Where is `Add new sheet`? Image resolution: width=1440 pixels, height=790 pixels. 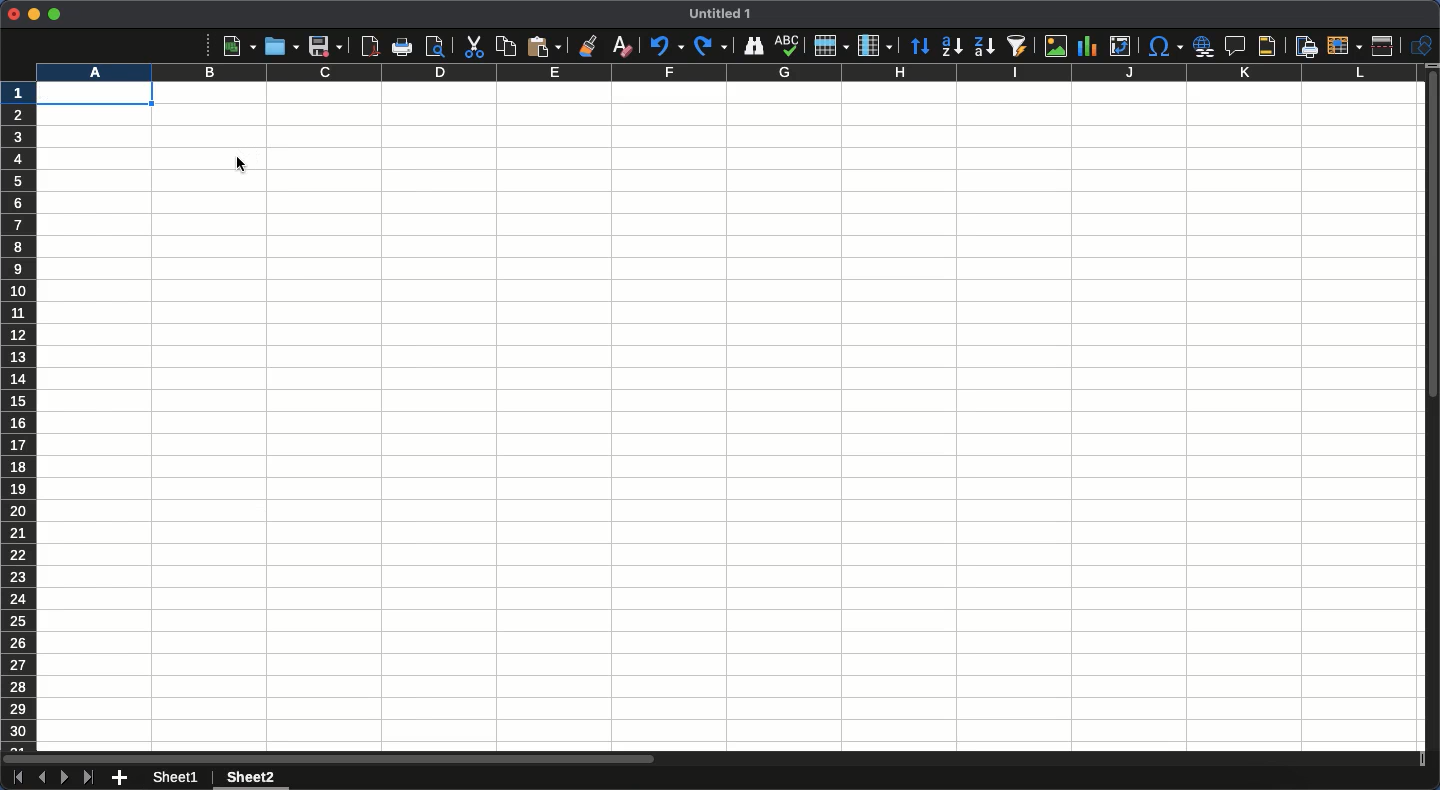 Add new sheet is located at coordinates (120, 779).